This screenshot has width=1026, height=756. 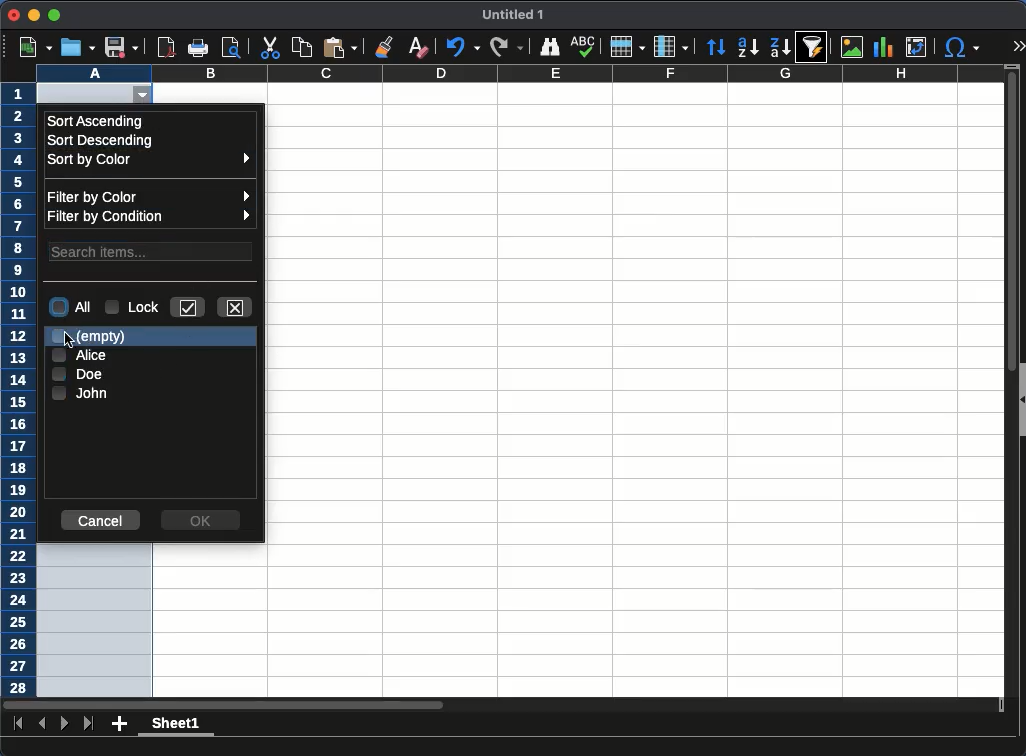 I want to click on spell check, so click(x=585, y=46).